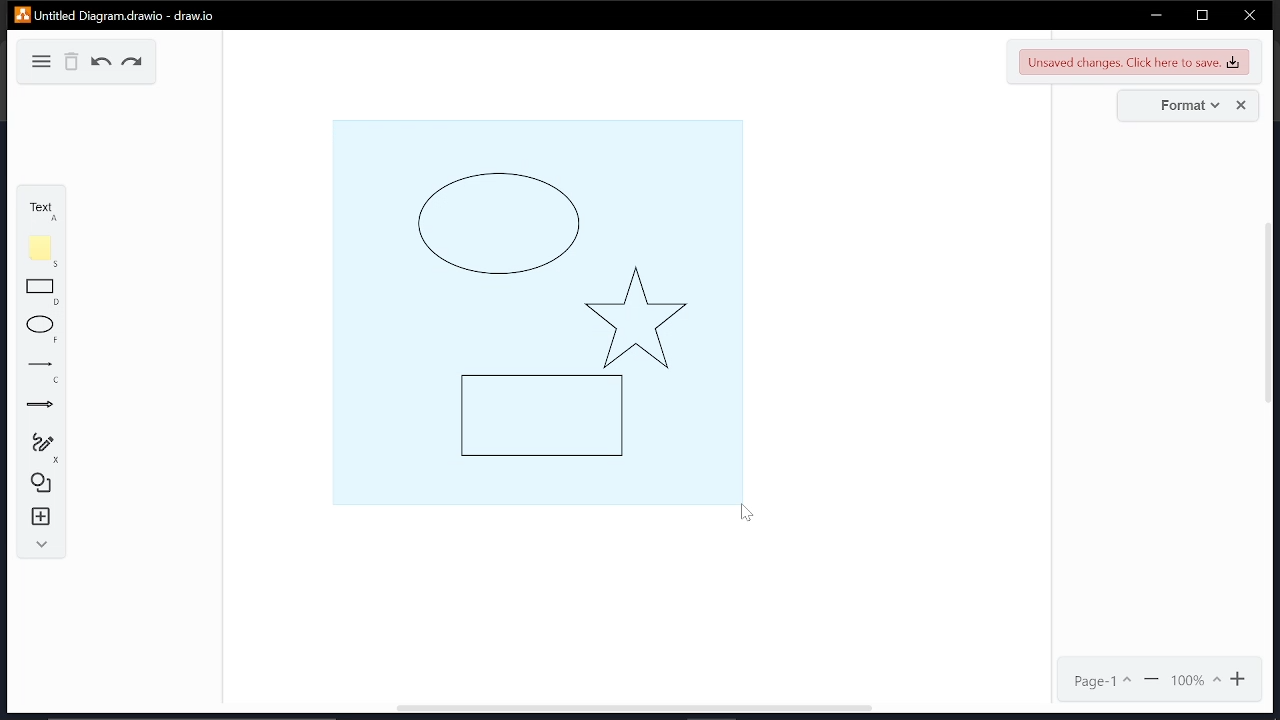  I want to click on 100%, so click(1195, 680).